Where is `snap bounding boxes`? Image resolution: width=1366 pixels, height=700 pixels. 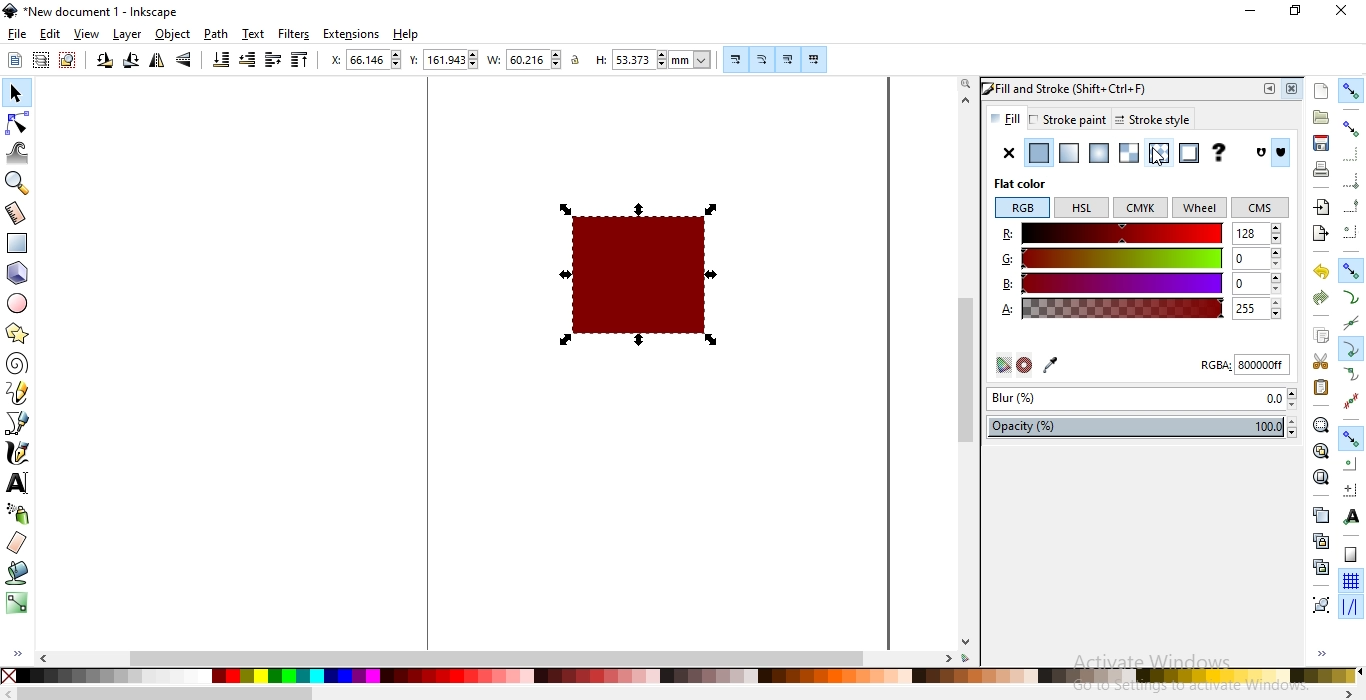
snap bounding boxes is located at coordinates (1352, 128).